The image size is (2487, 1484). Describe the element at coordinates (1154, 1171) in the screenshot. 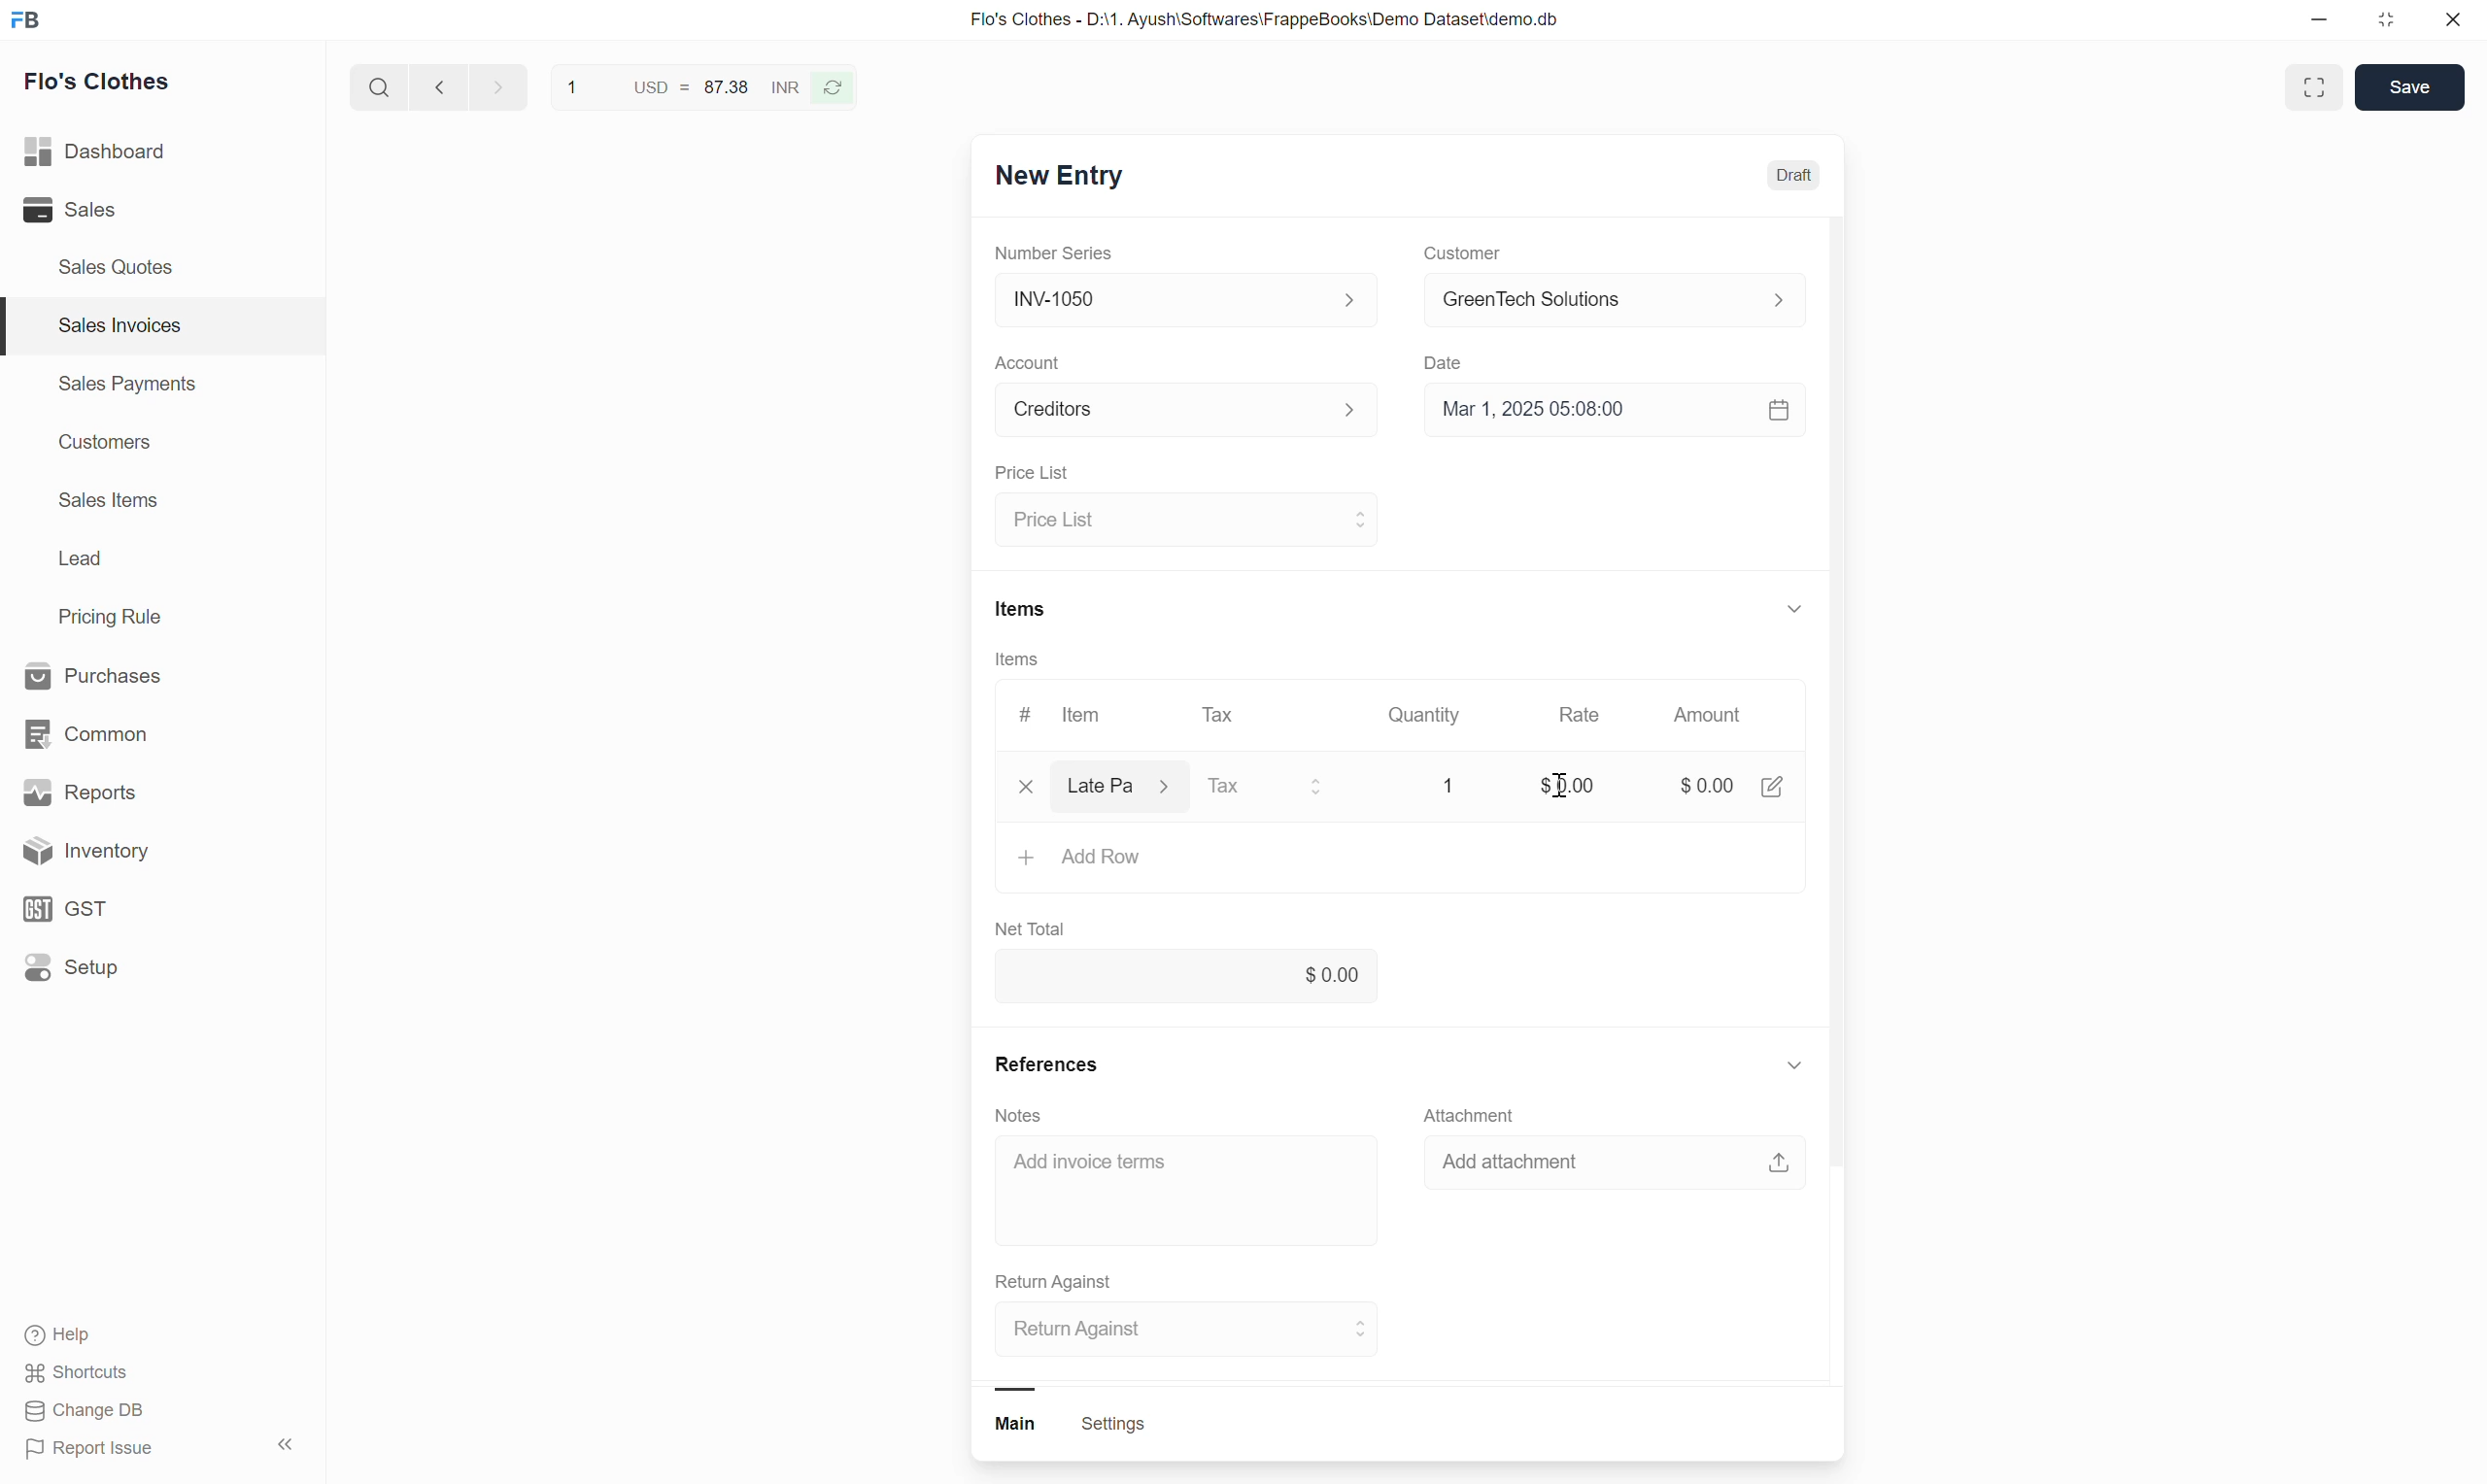

I see `Add invoice term input box` at that location.